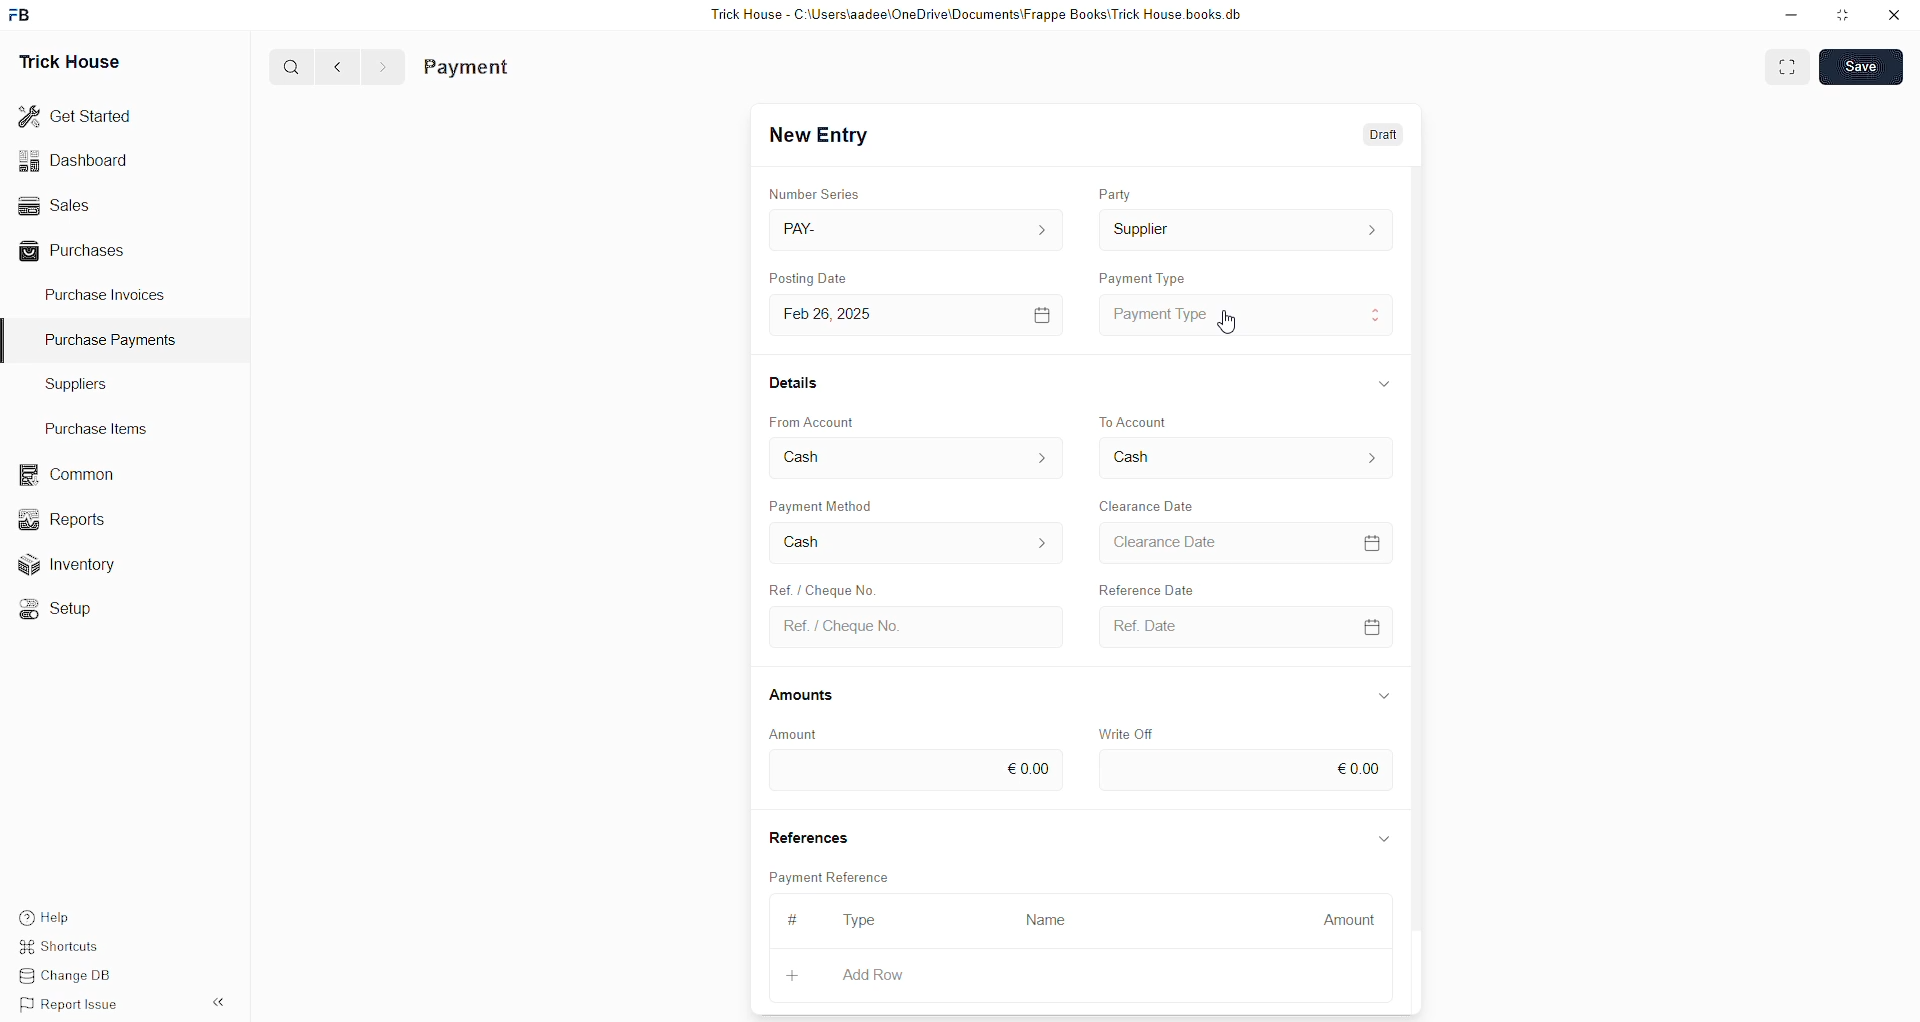  I want to click on Payment Type, so click(1143, 276).